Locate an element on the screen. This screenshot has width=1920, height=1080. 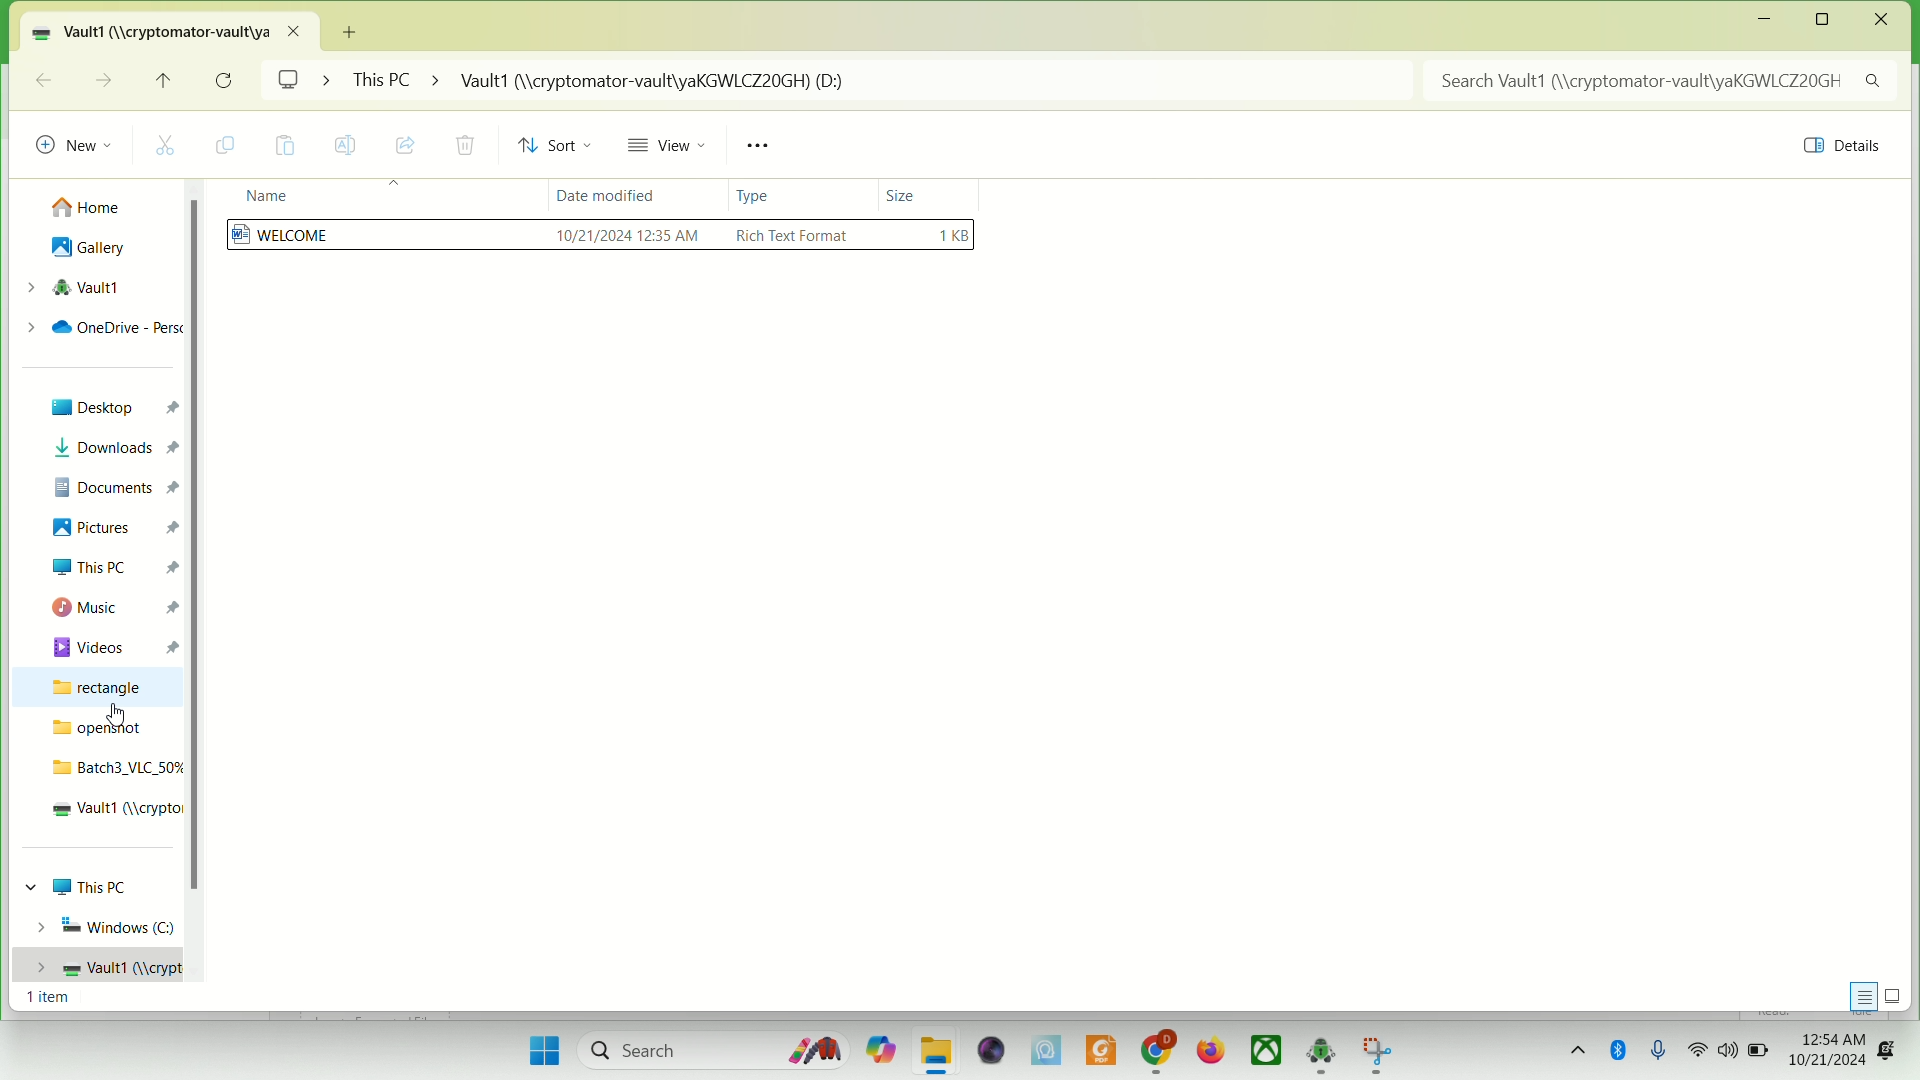
documents is located at coordinates (115, 486).